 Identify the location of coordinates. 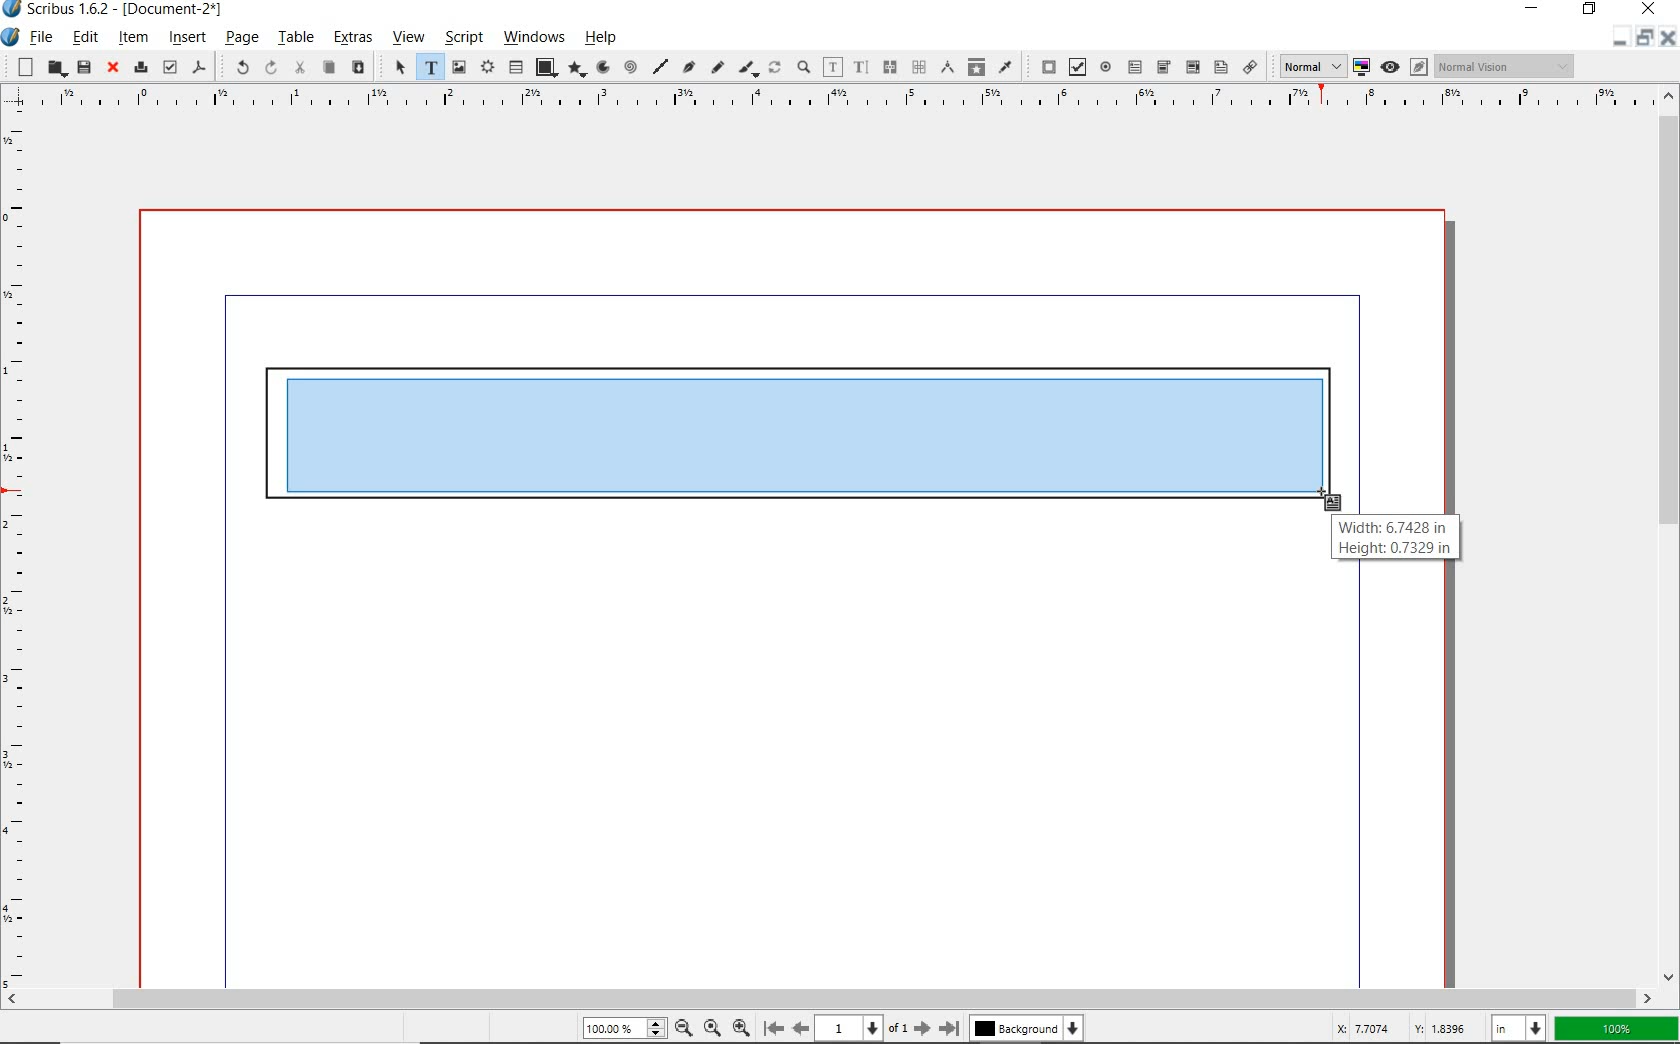
(1400, 1030).